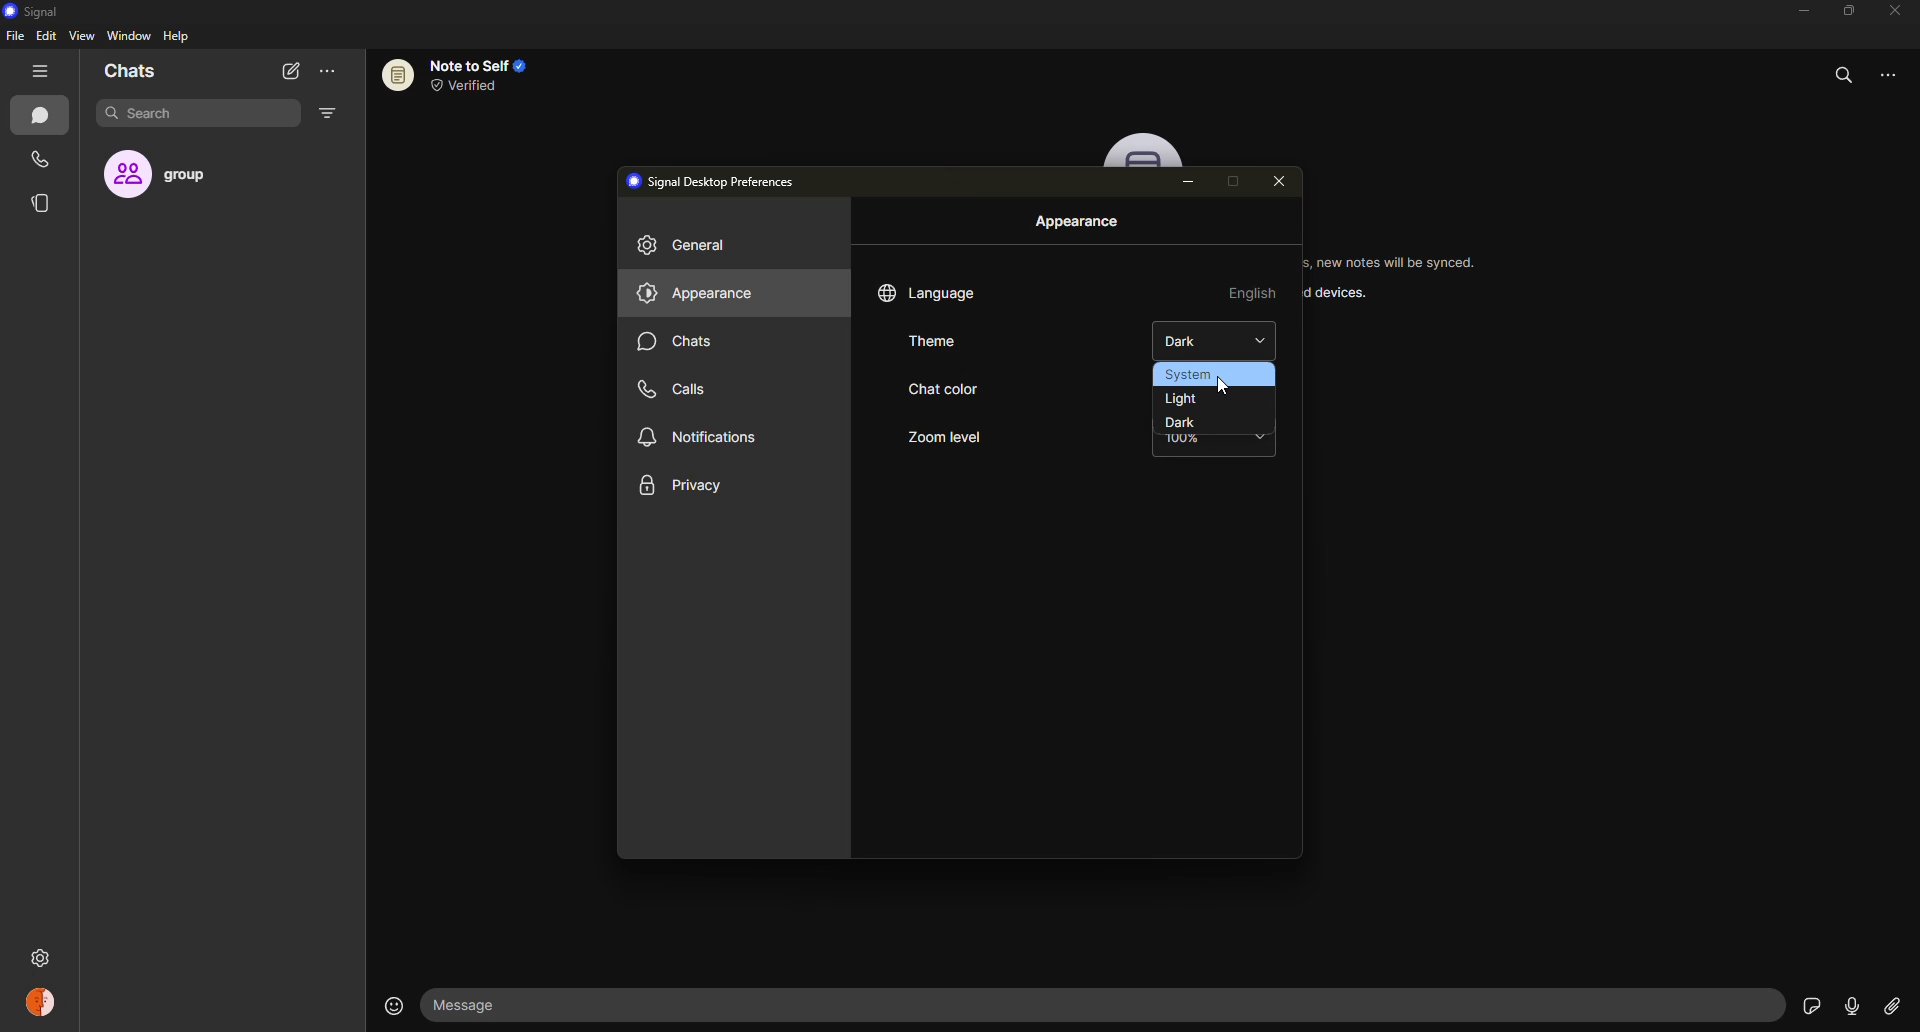 The image size is (1920, 1032). I want to click on emoji, so click(388, 1003).